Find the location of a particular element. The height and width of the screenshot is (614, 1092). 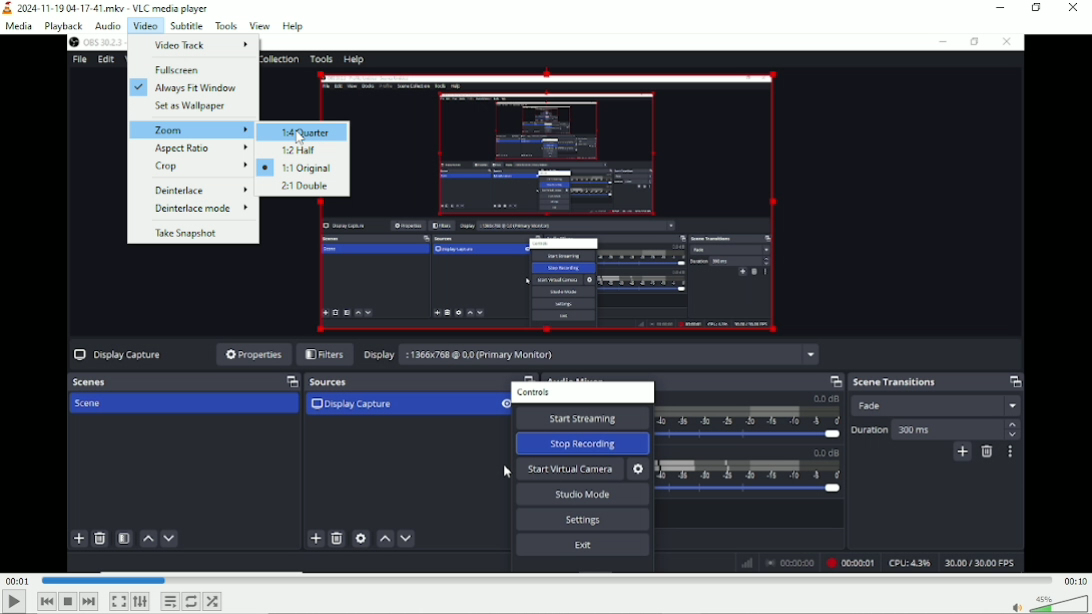

Close is located at coordinates (1074, 8).